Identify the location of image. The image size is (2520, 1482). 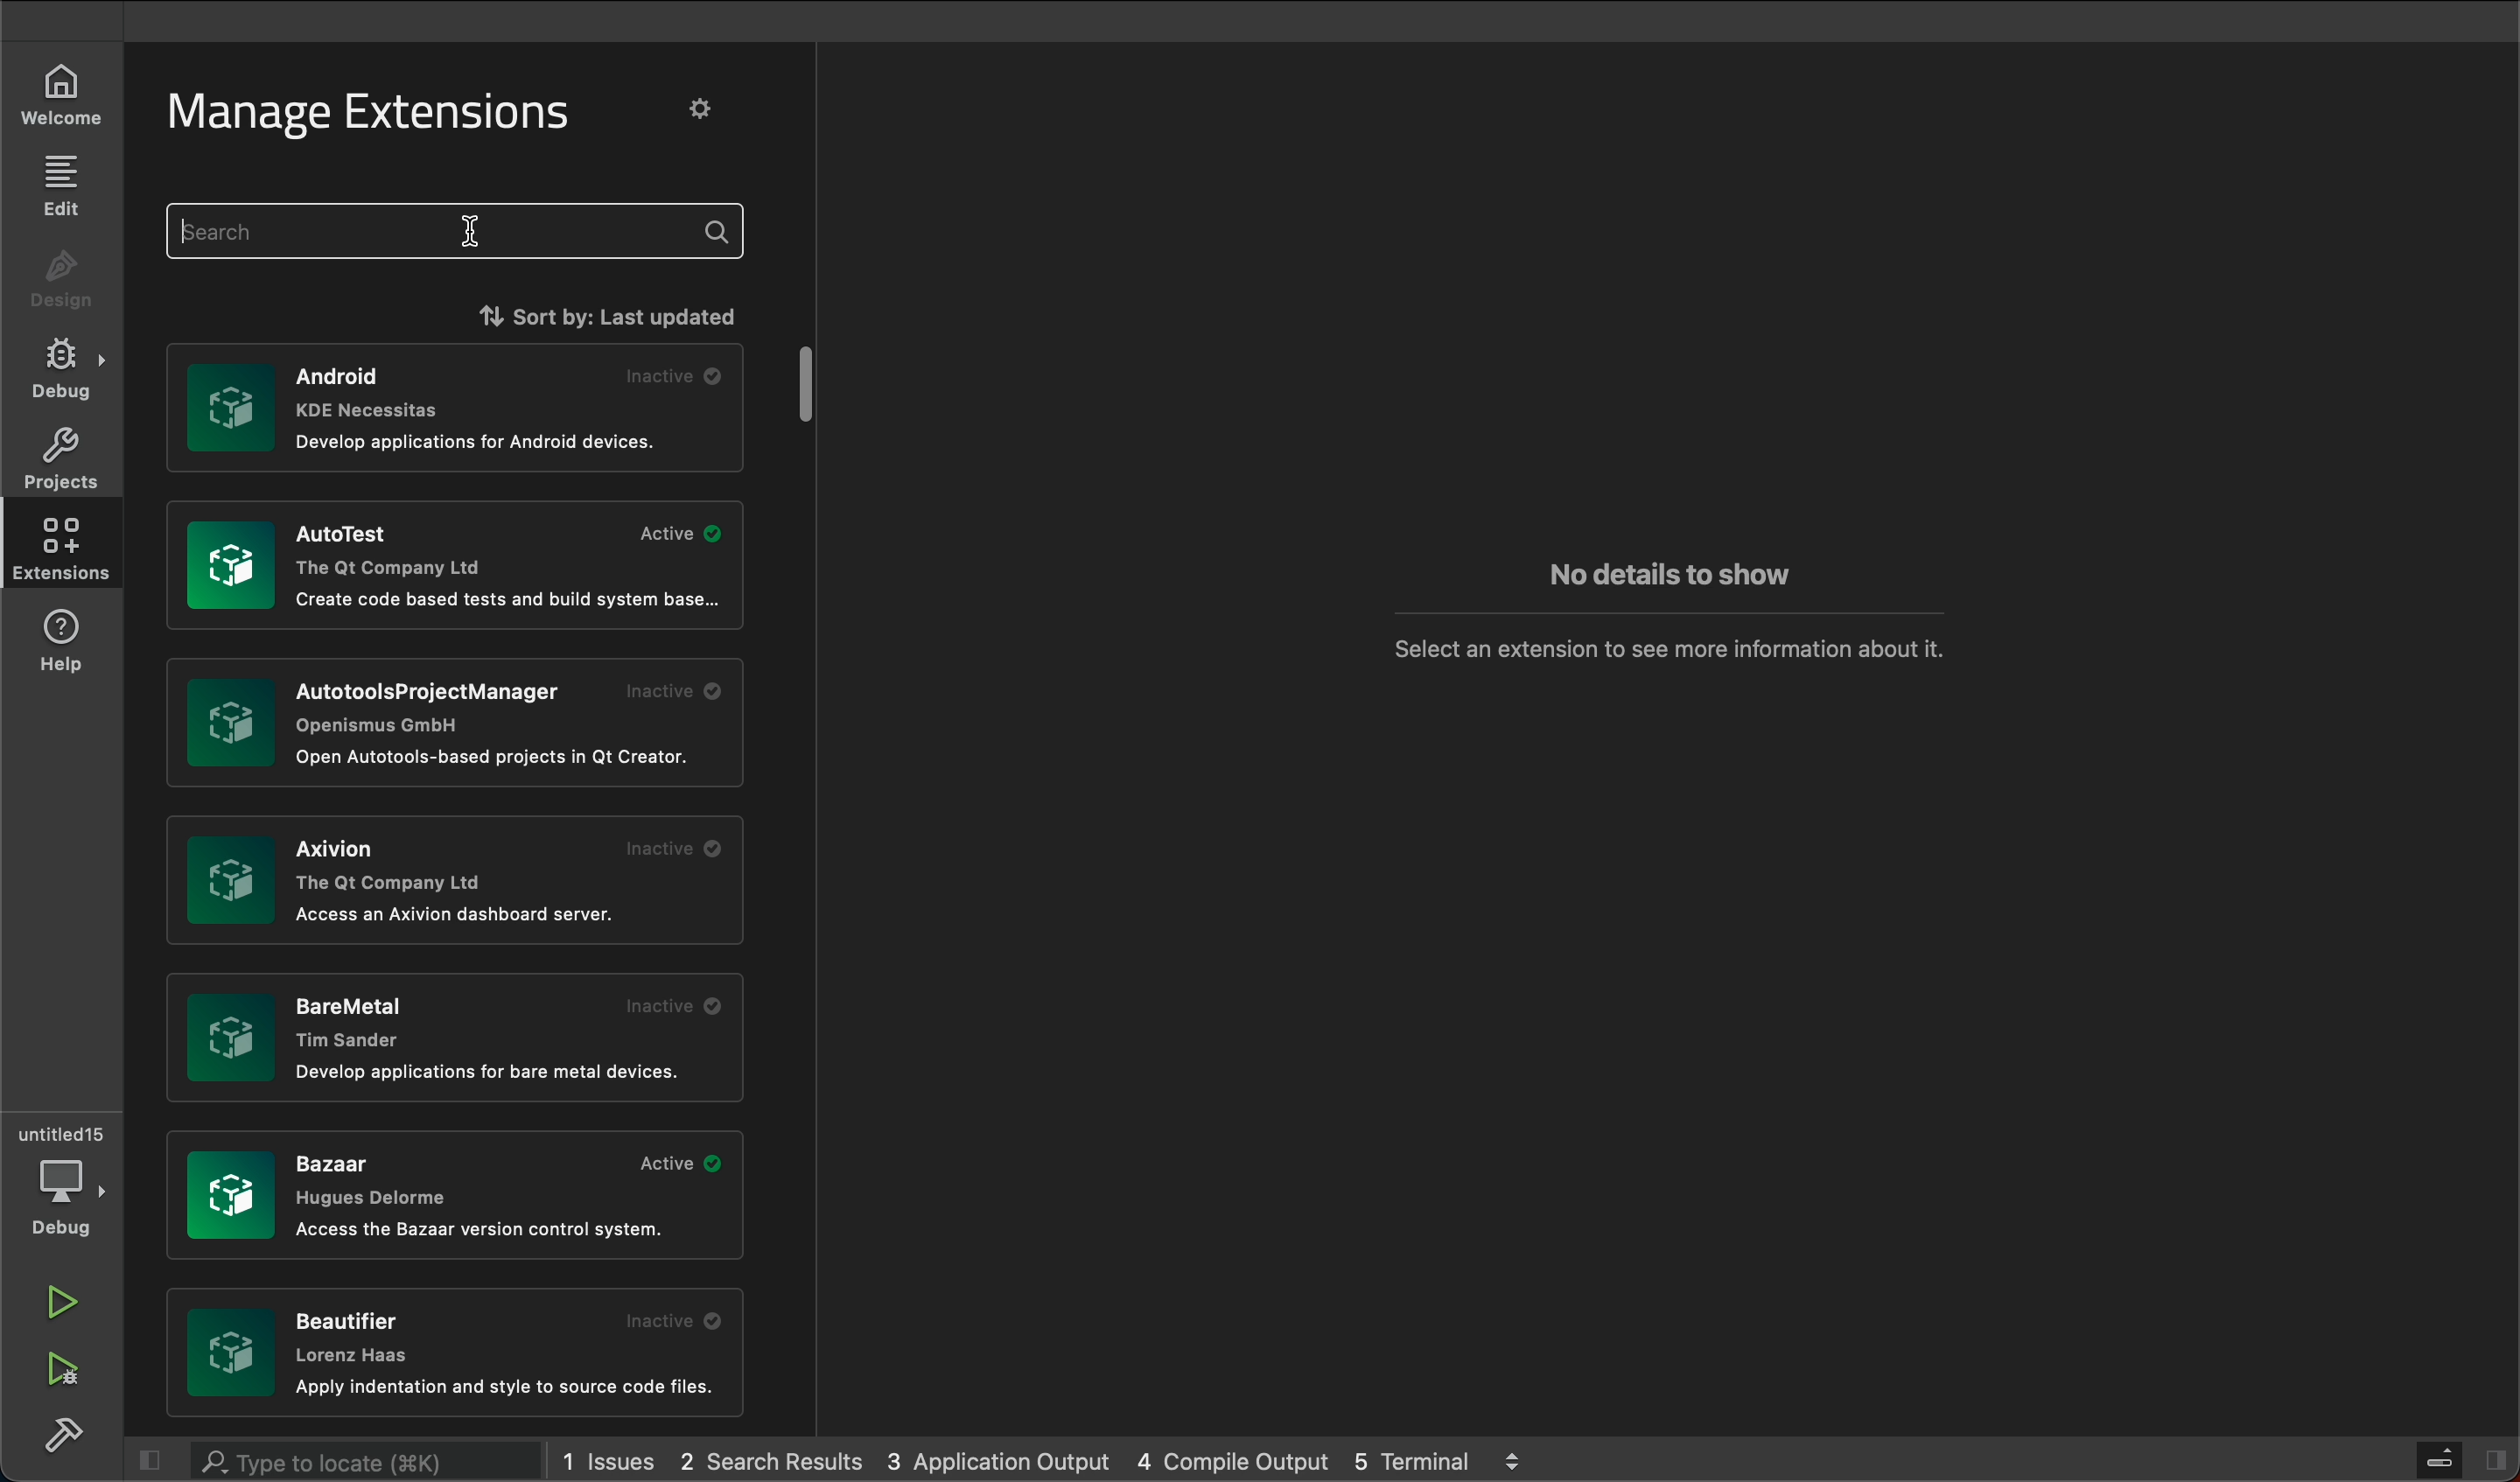
(232, 408).